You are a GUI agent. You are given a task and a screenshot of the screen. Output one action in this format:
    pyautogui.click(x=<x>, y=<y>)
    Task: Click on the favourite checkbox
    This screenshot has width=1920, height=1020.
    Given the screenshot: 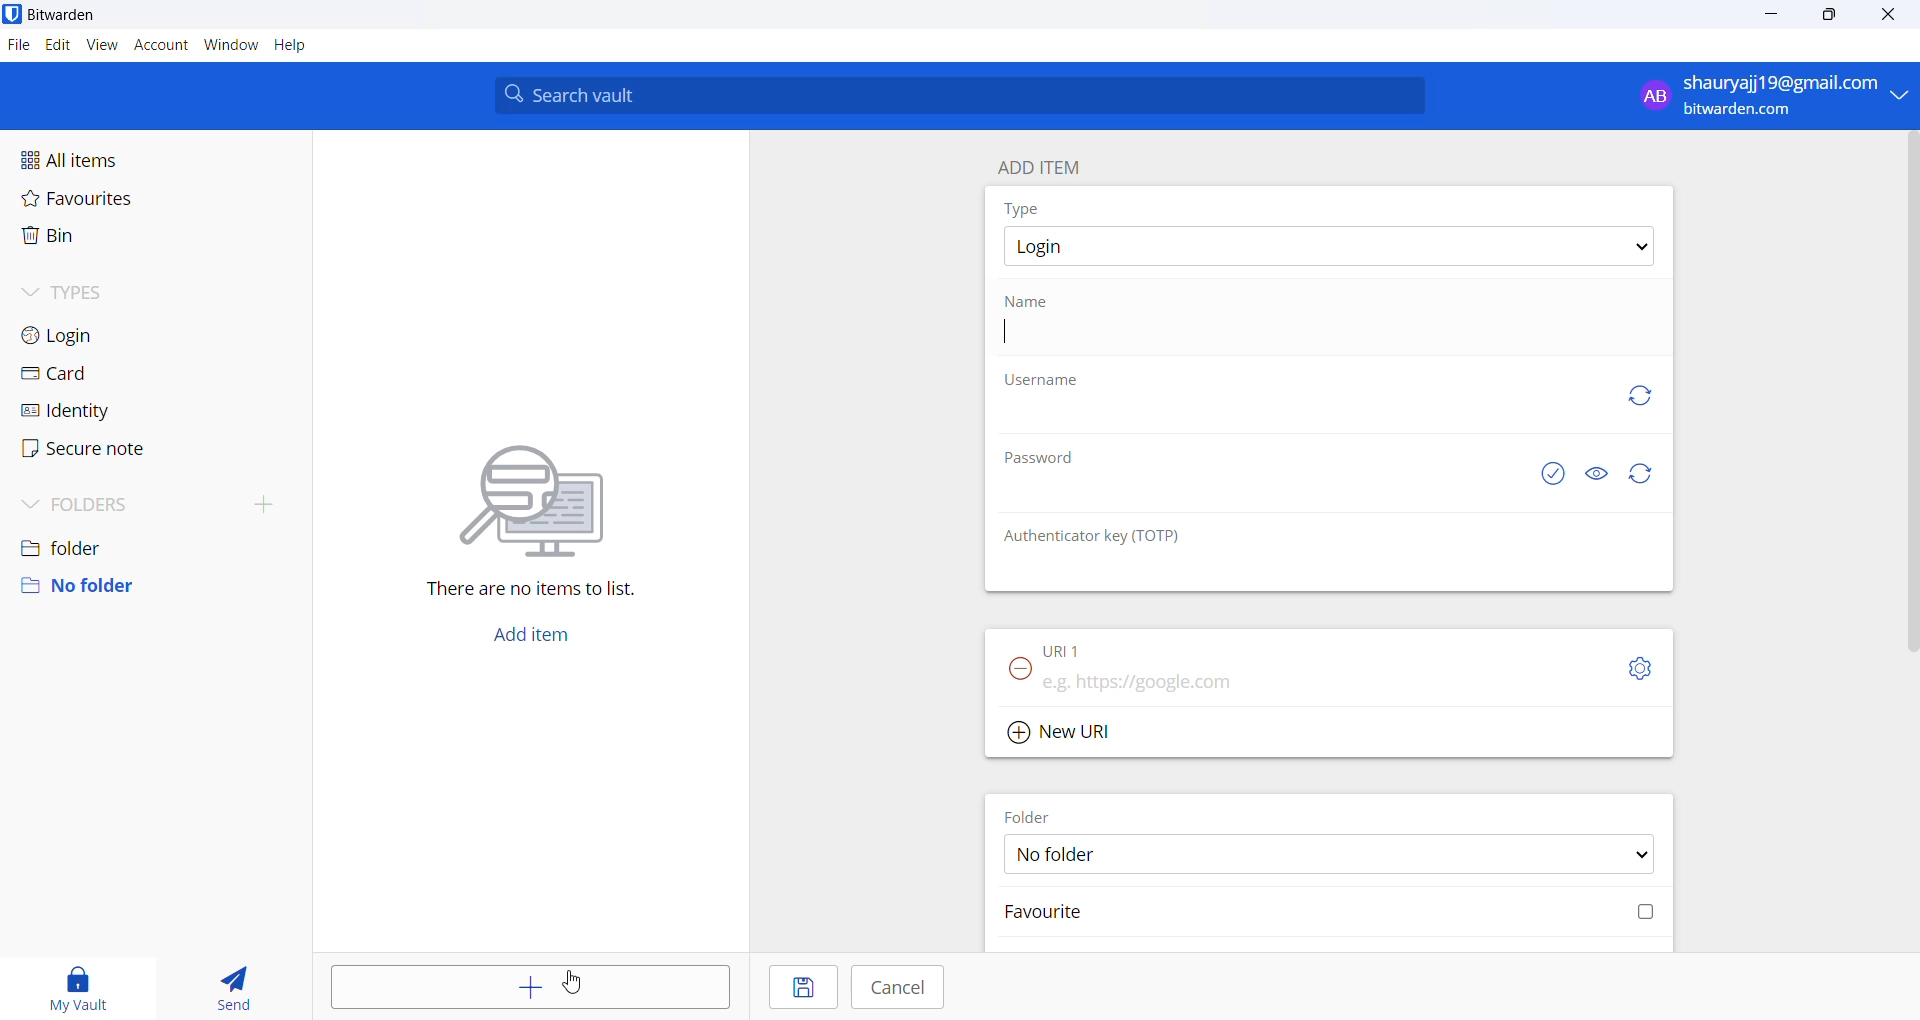 What is the action you would take?
    pyautogui.click(x=1333, y=912)
    